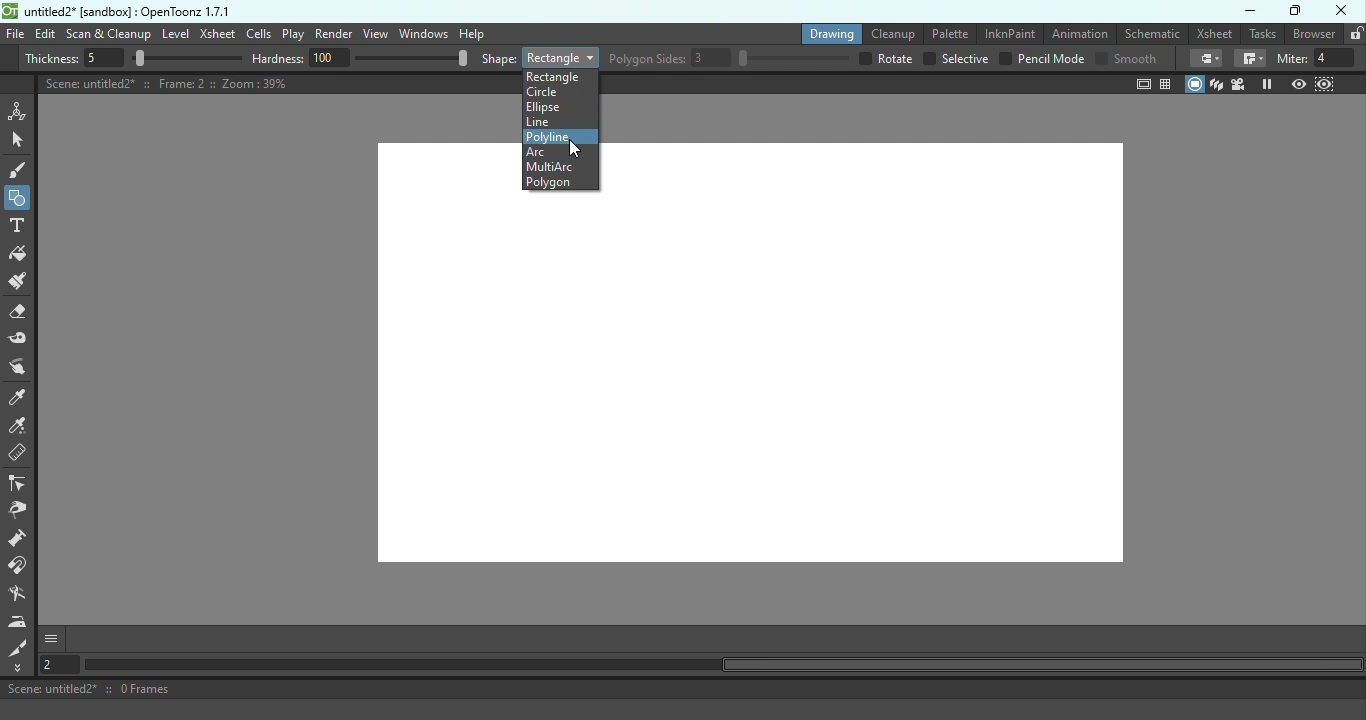 This screenshot has height=720, width=1366. What do you see at coordinates (46, 35) in the screenshot?
I see `Edit` at bounding box center [46, 35].